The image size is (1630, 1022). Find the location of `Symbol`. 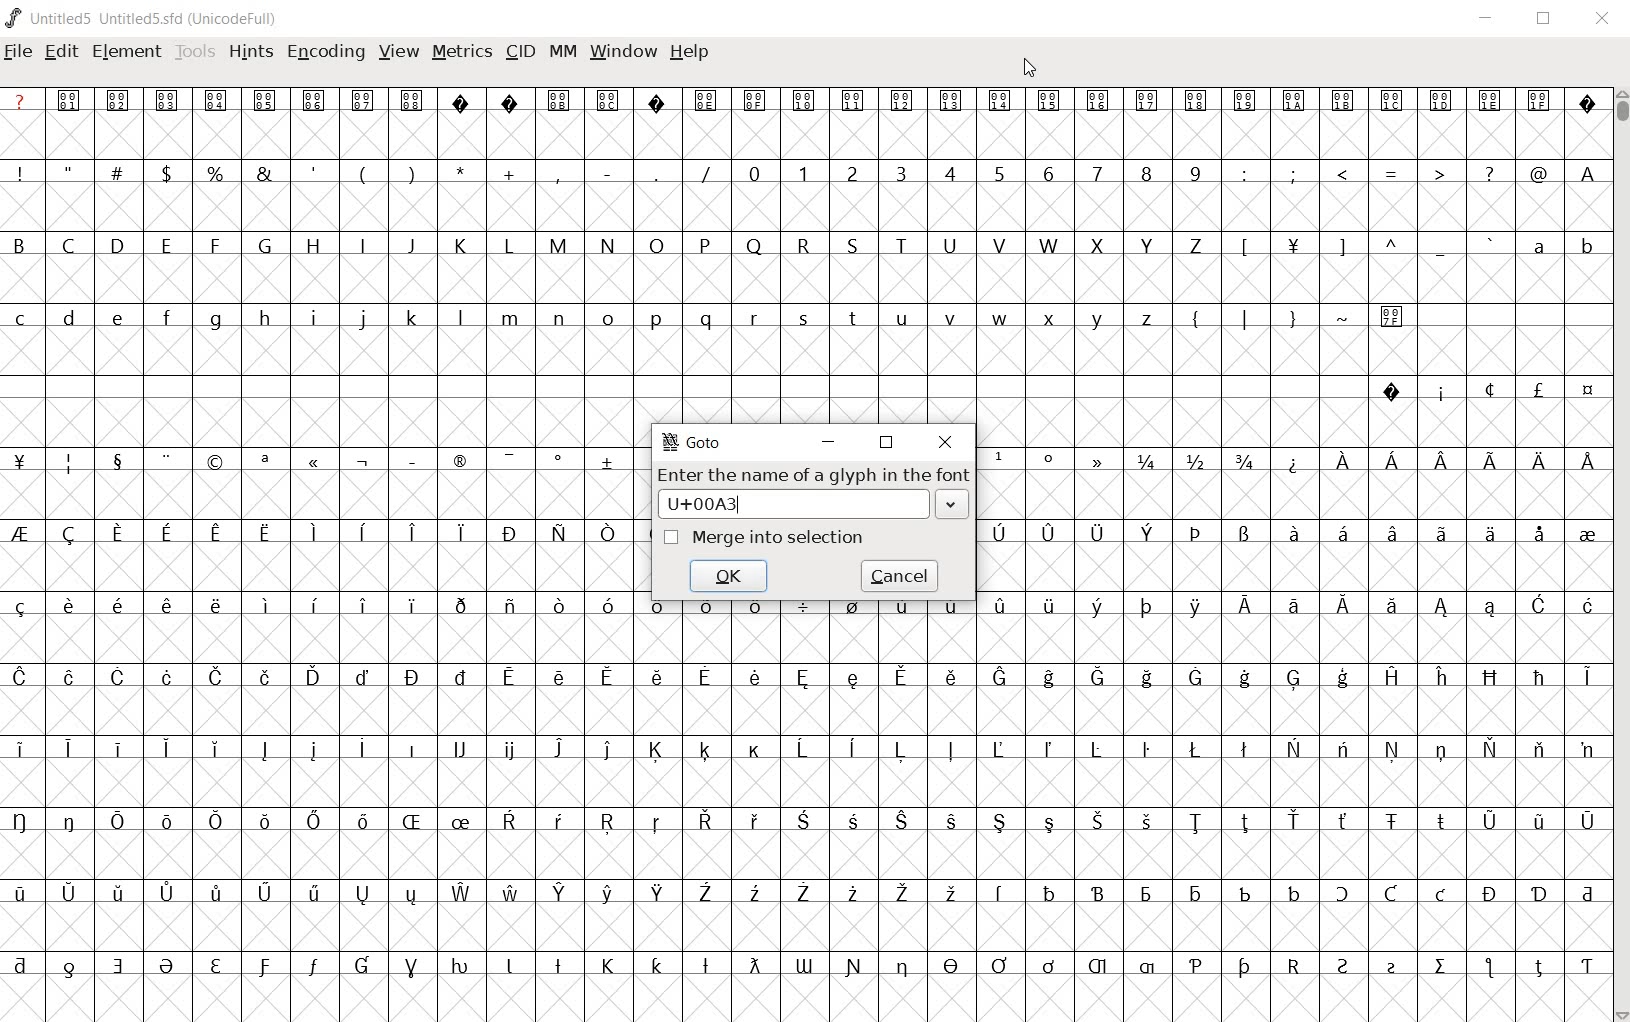

Symbol is located at coordinates (264, 967).